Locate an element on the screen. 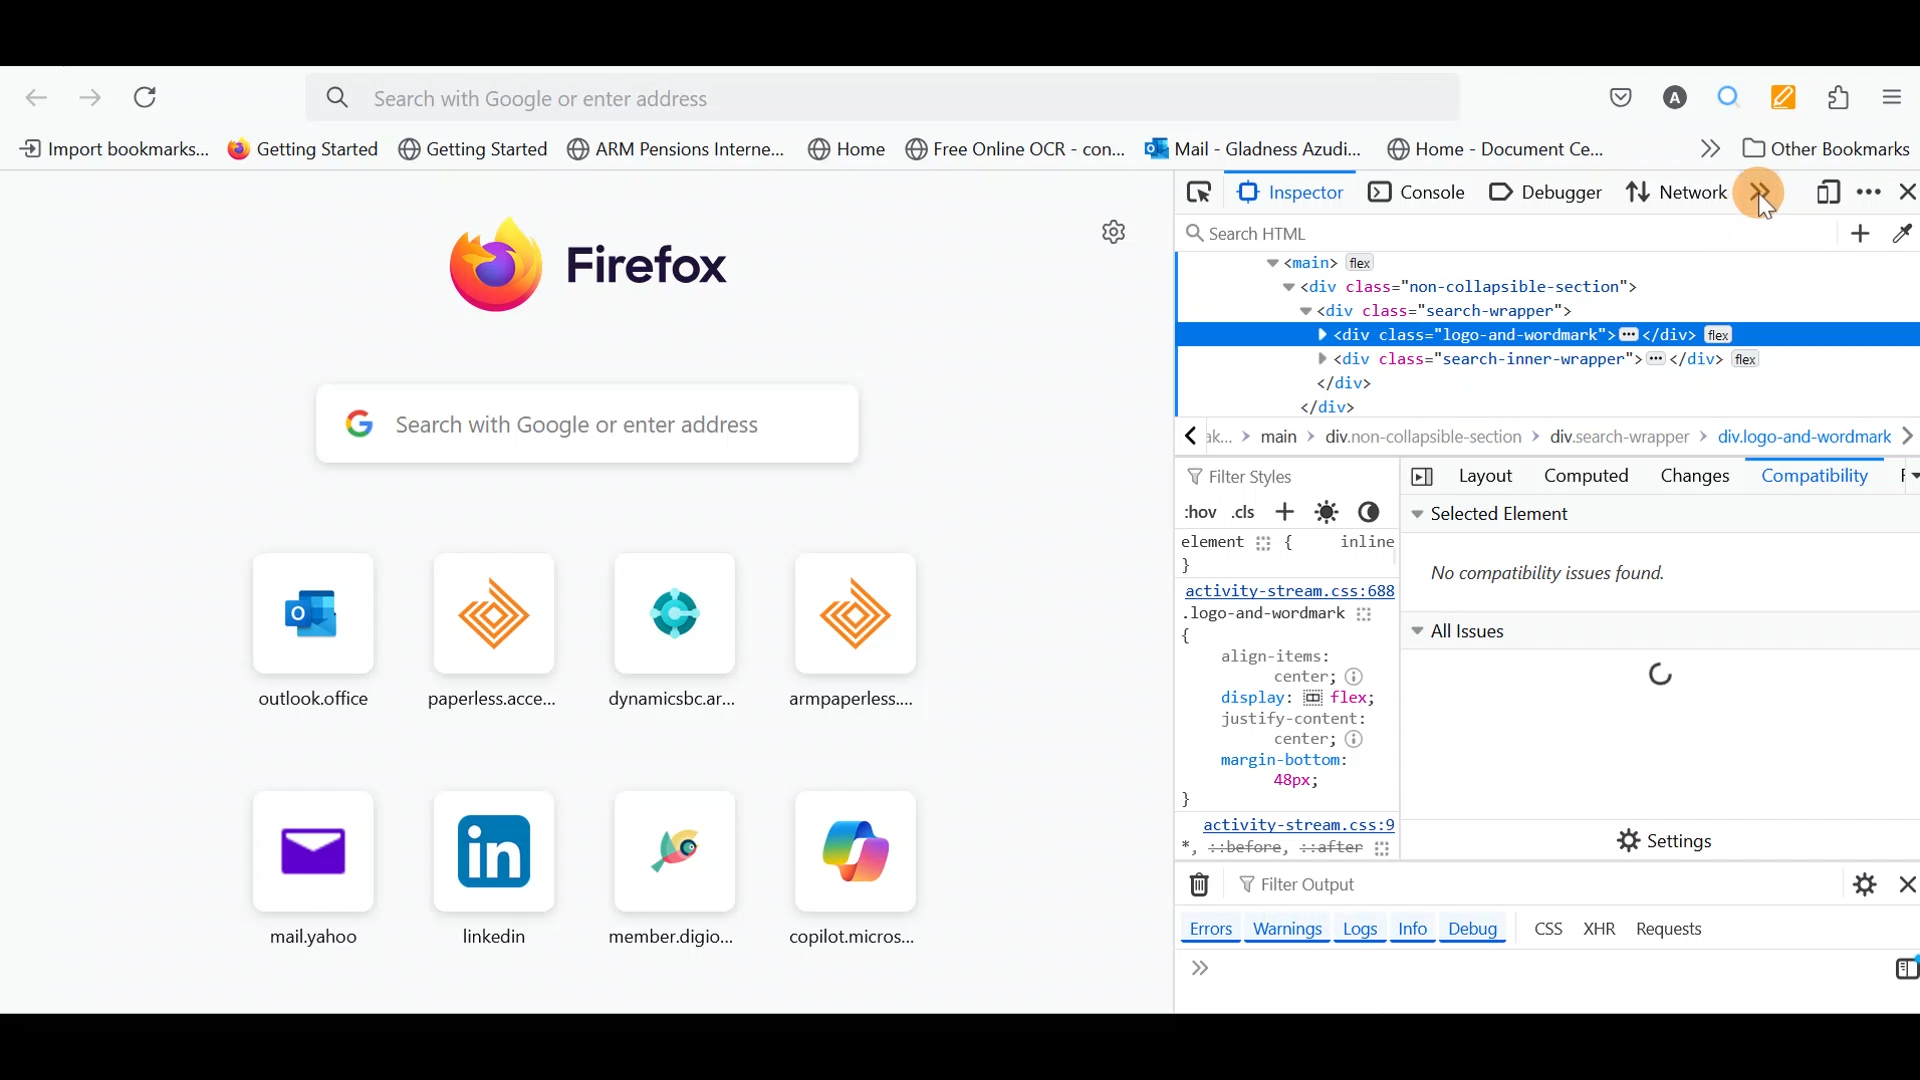  Changes is located at coordinates (1695, 477).